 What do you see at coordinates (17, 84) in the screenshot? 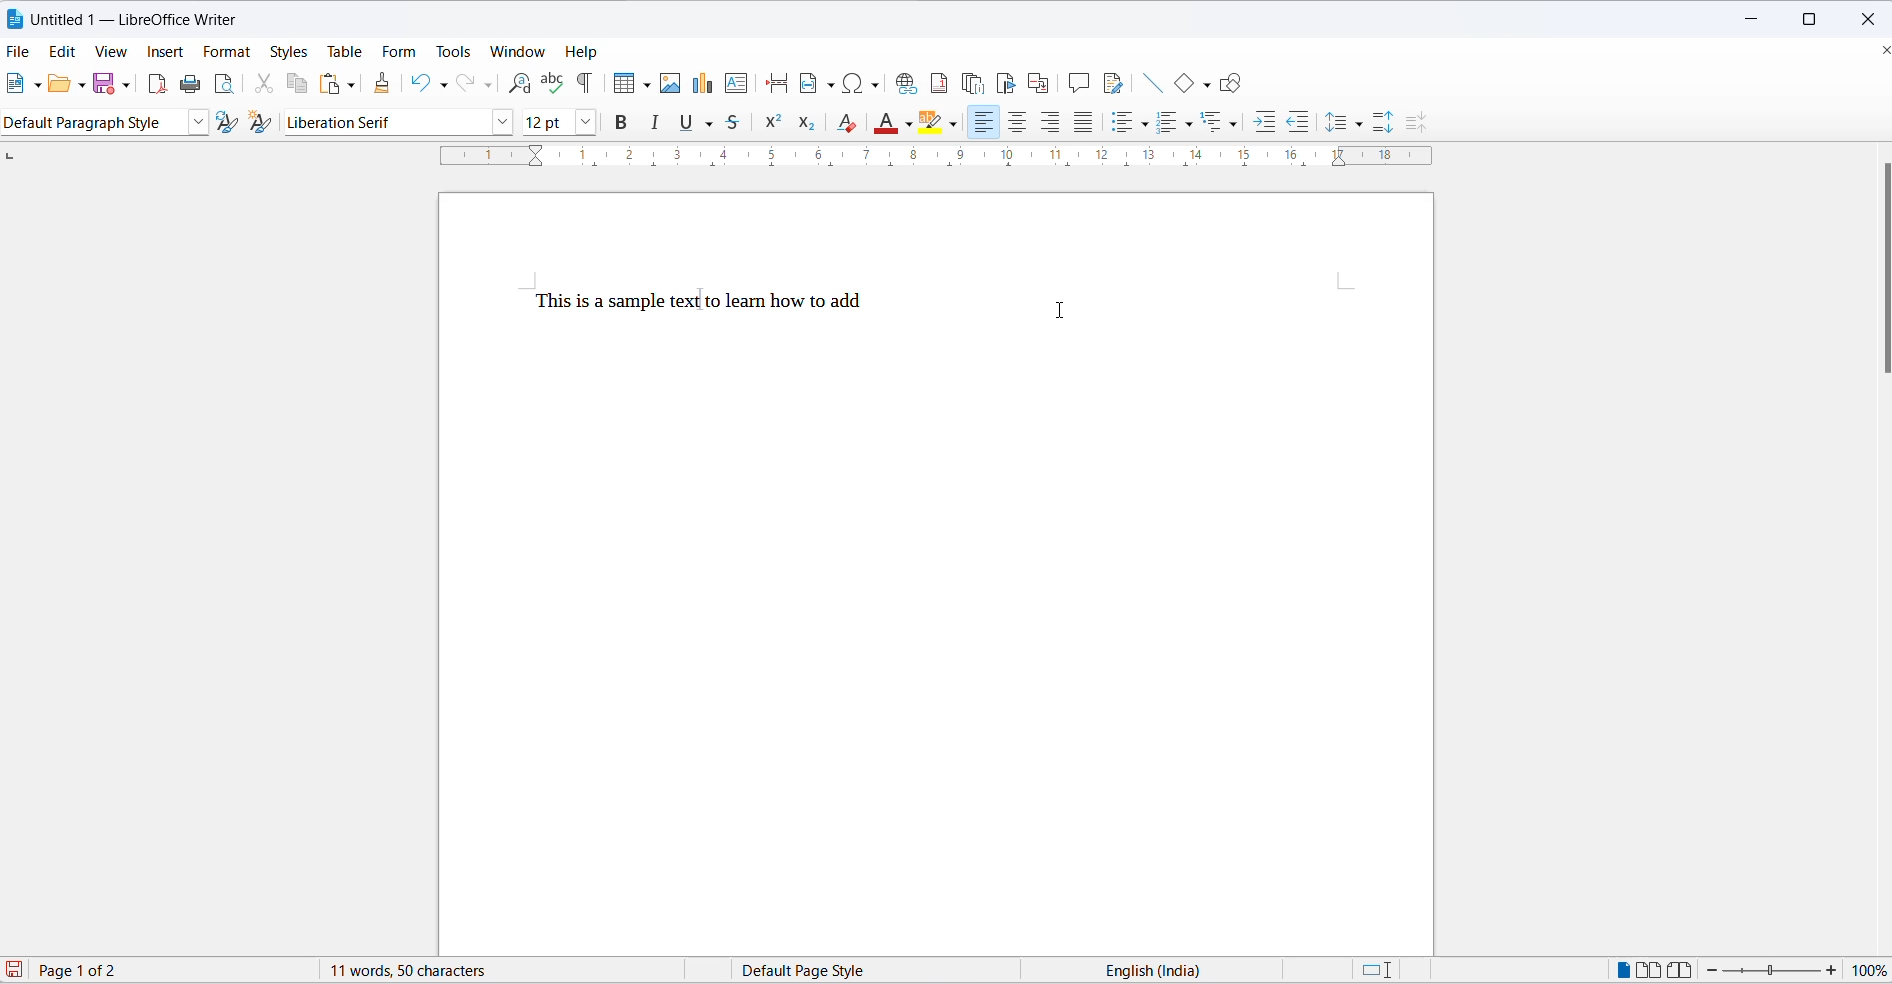
I see `new` at bounding box center [17, 84].